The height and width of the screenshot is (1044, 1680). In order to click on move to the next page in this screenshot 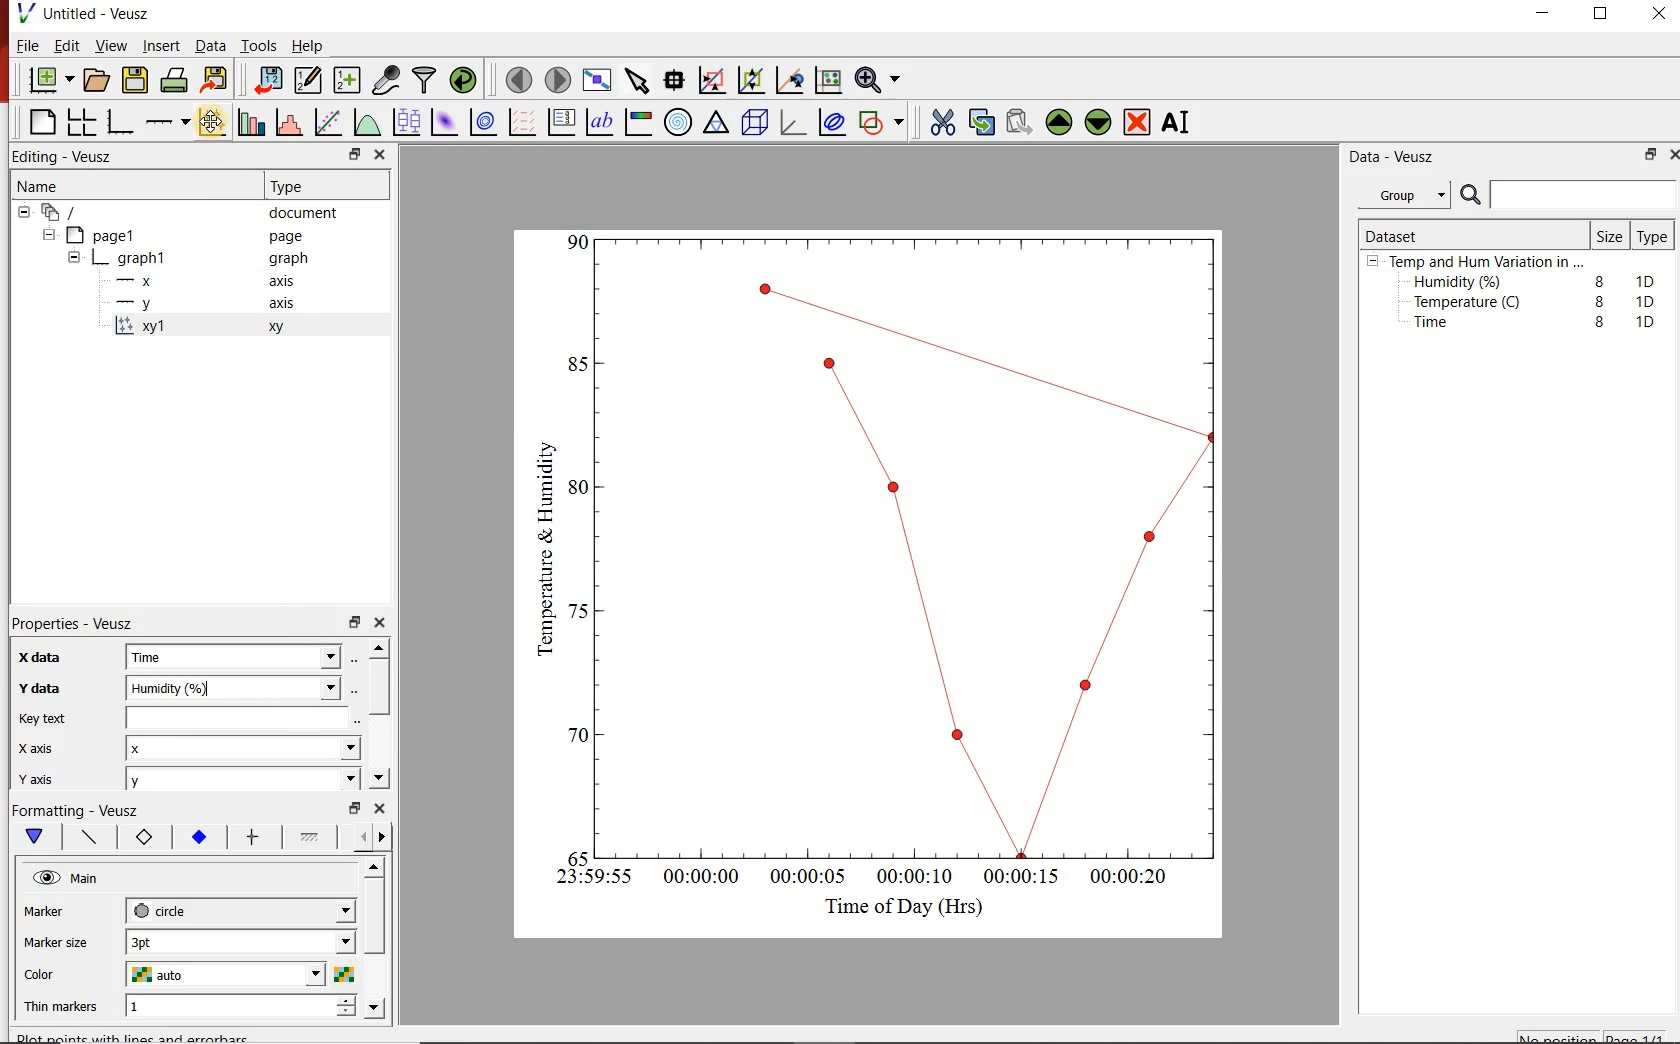, I will do `click(557, 79)`.